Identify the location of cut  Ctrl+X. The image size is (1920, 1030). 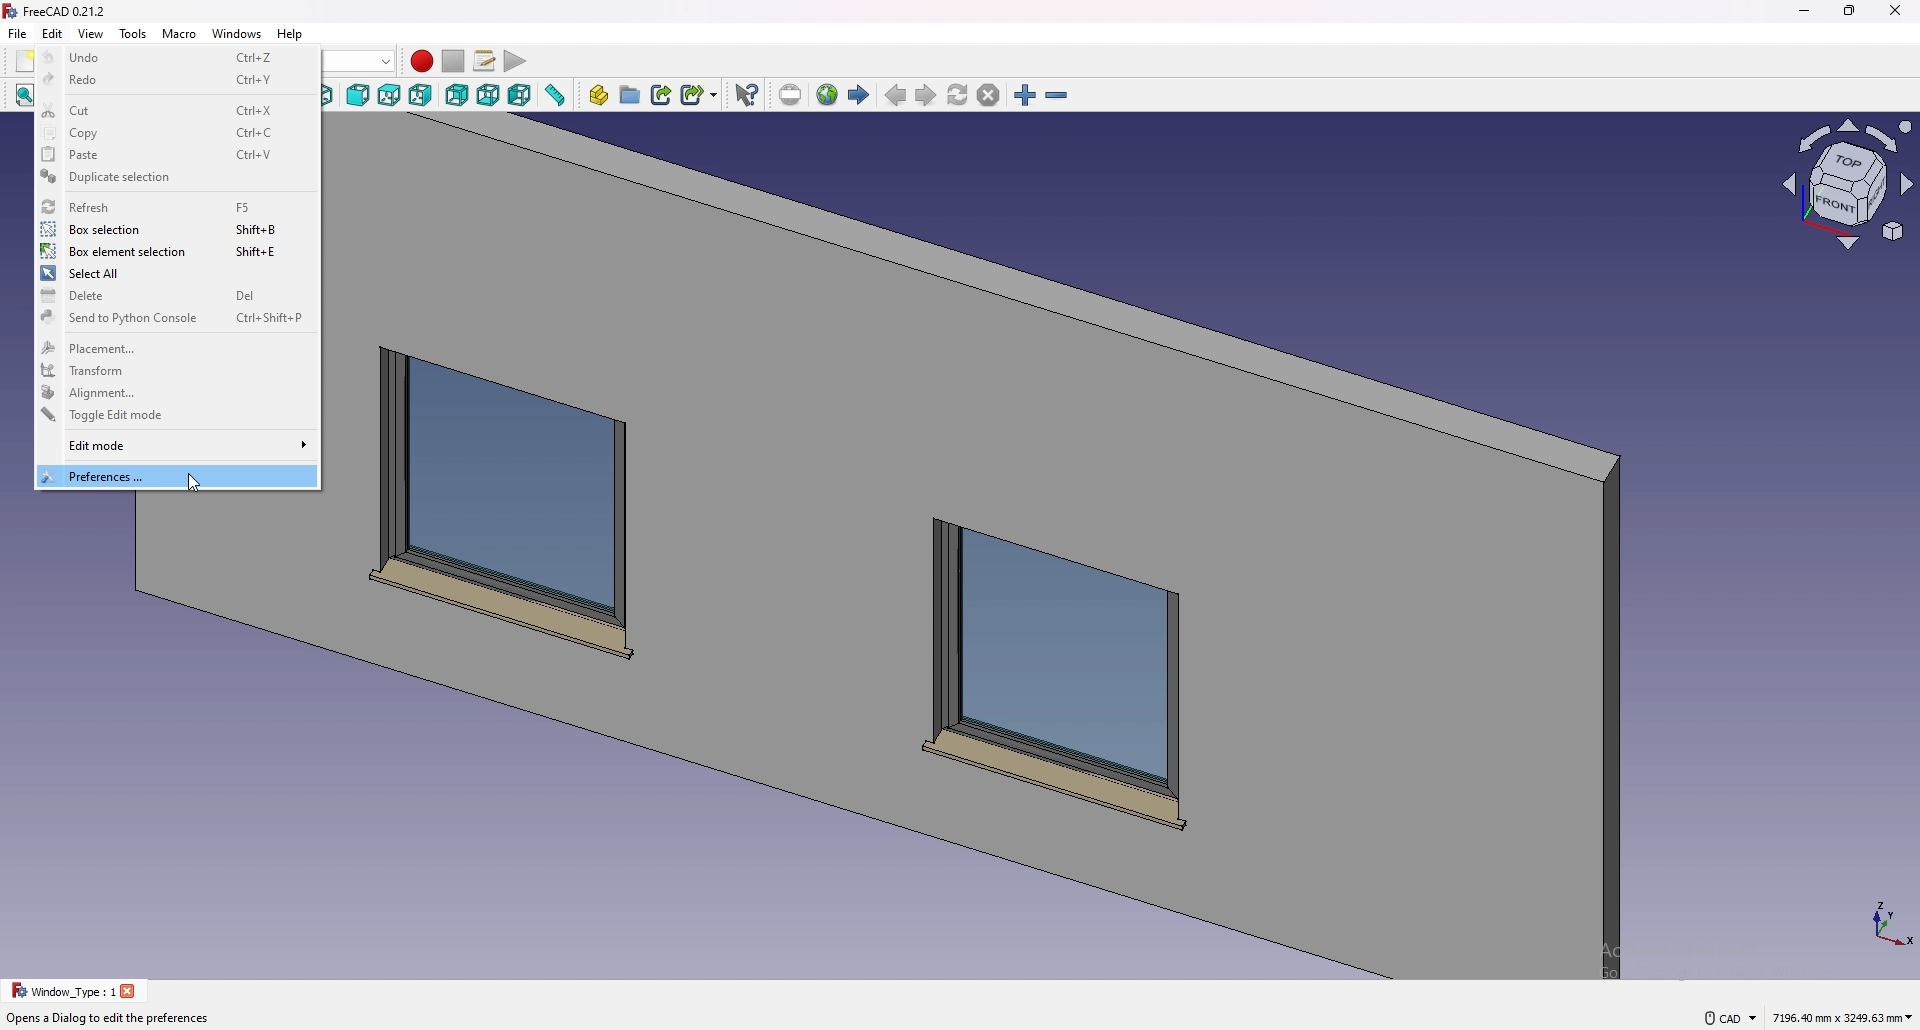
(178, 110).